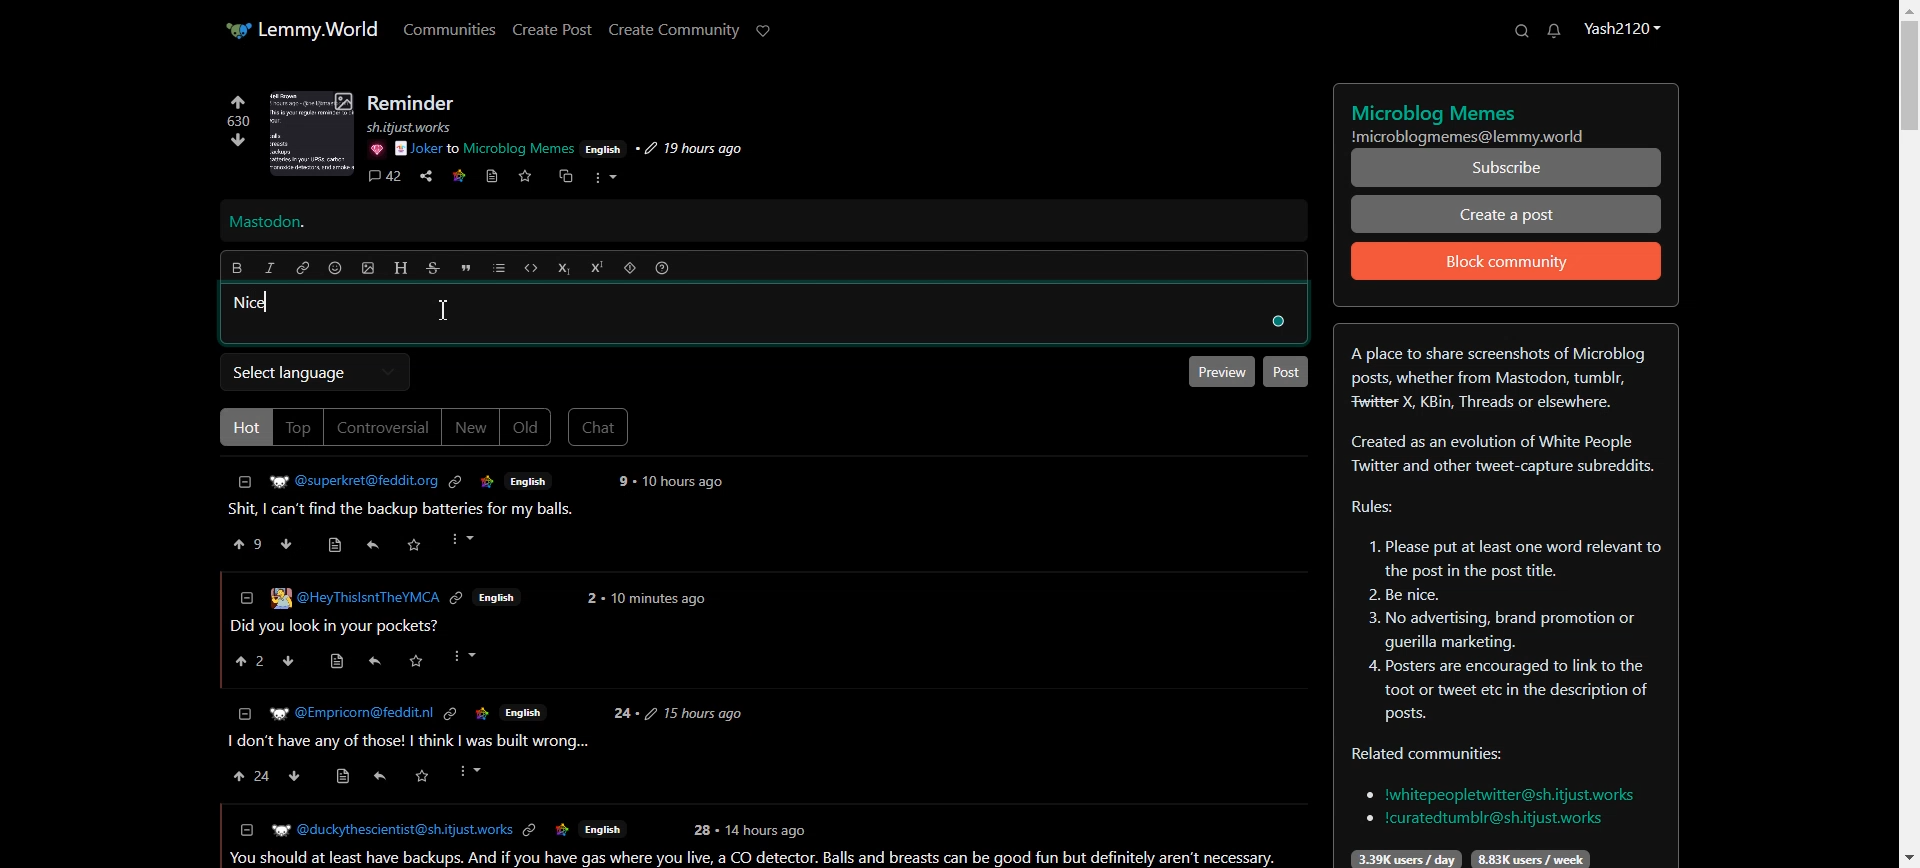 This screenshot has height=868, width=1920. What do you see at coordinates (1507, 261) in the screenshot?
I see `Block community` at bounding box center [1507, 261].